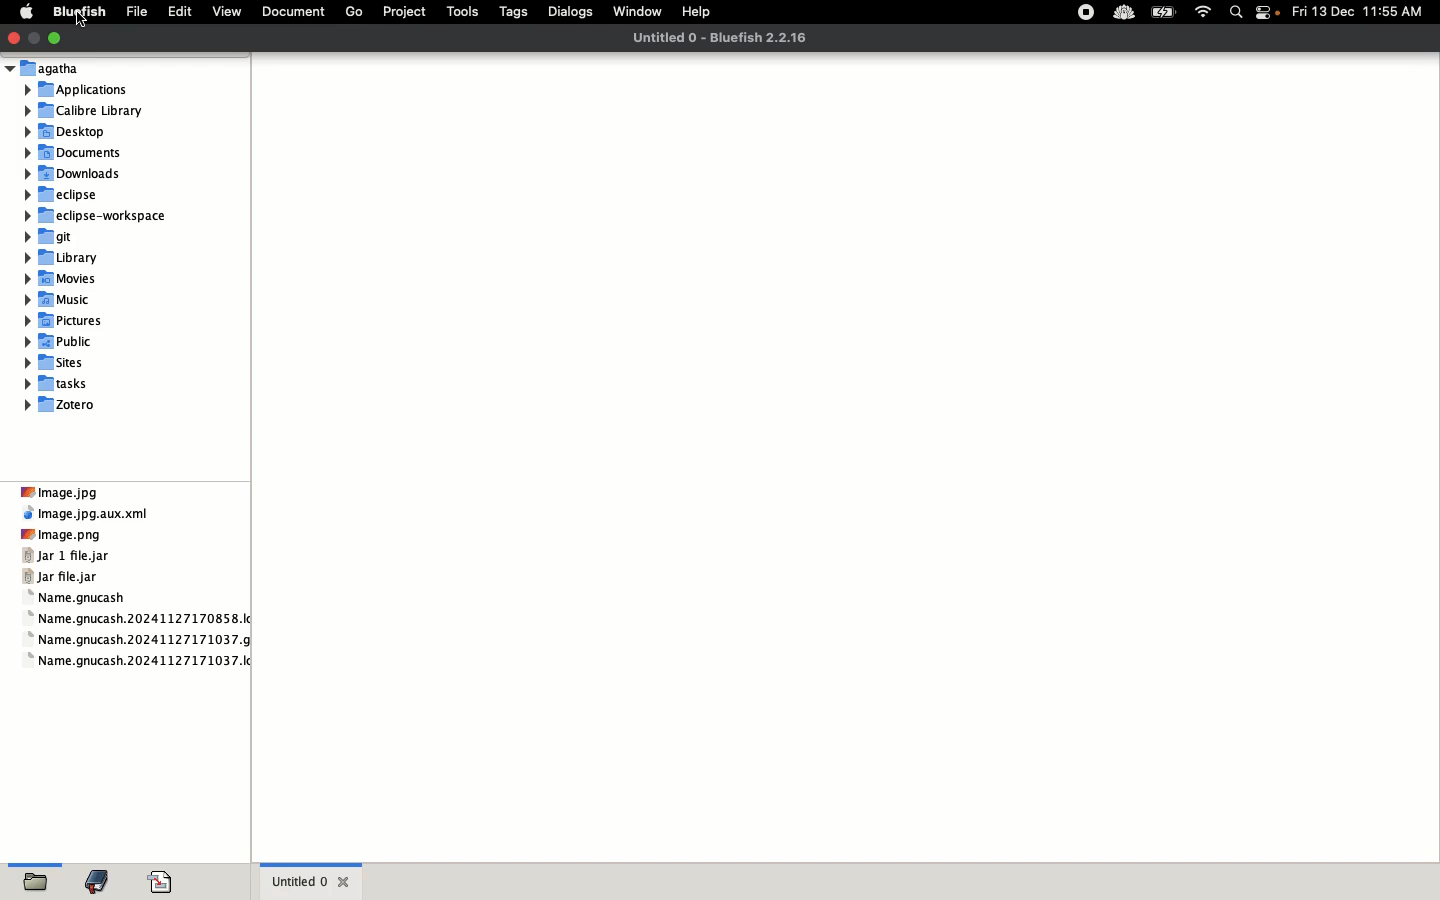  I want to click on Search, so click(1237, 14).